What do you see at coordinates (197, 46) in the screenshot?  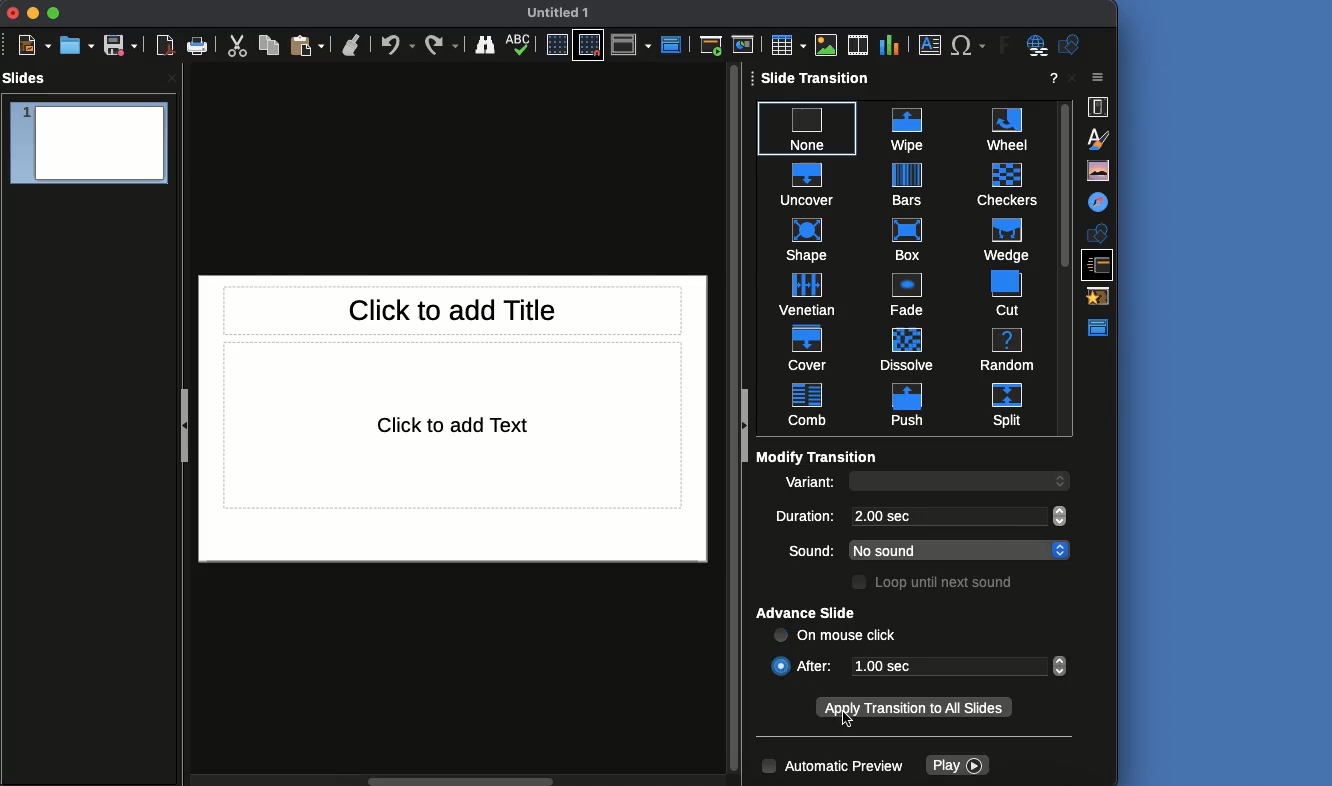 I see `Print` at bounding box center [197, 46].